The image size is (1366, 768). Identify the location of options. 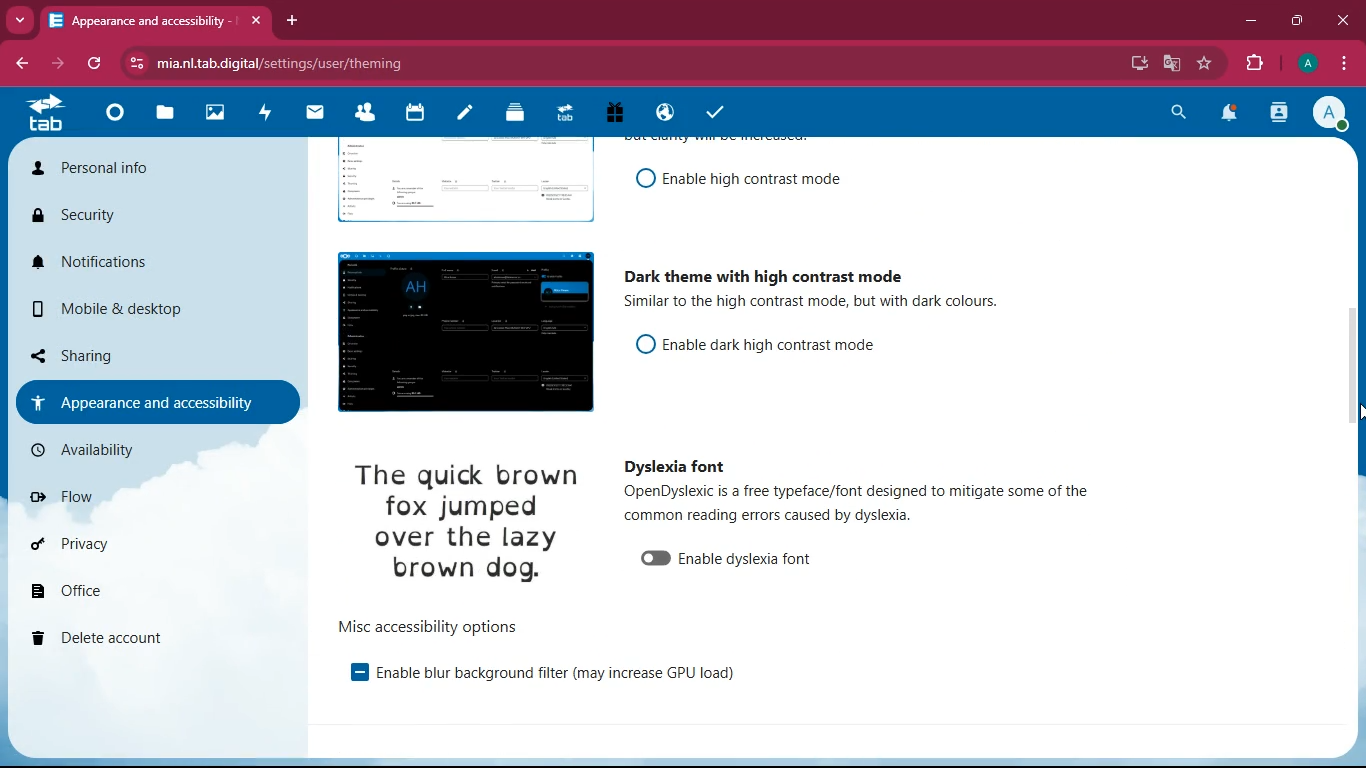
(429, 625).